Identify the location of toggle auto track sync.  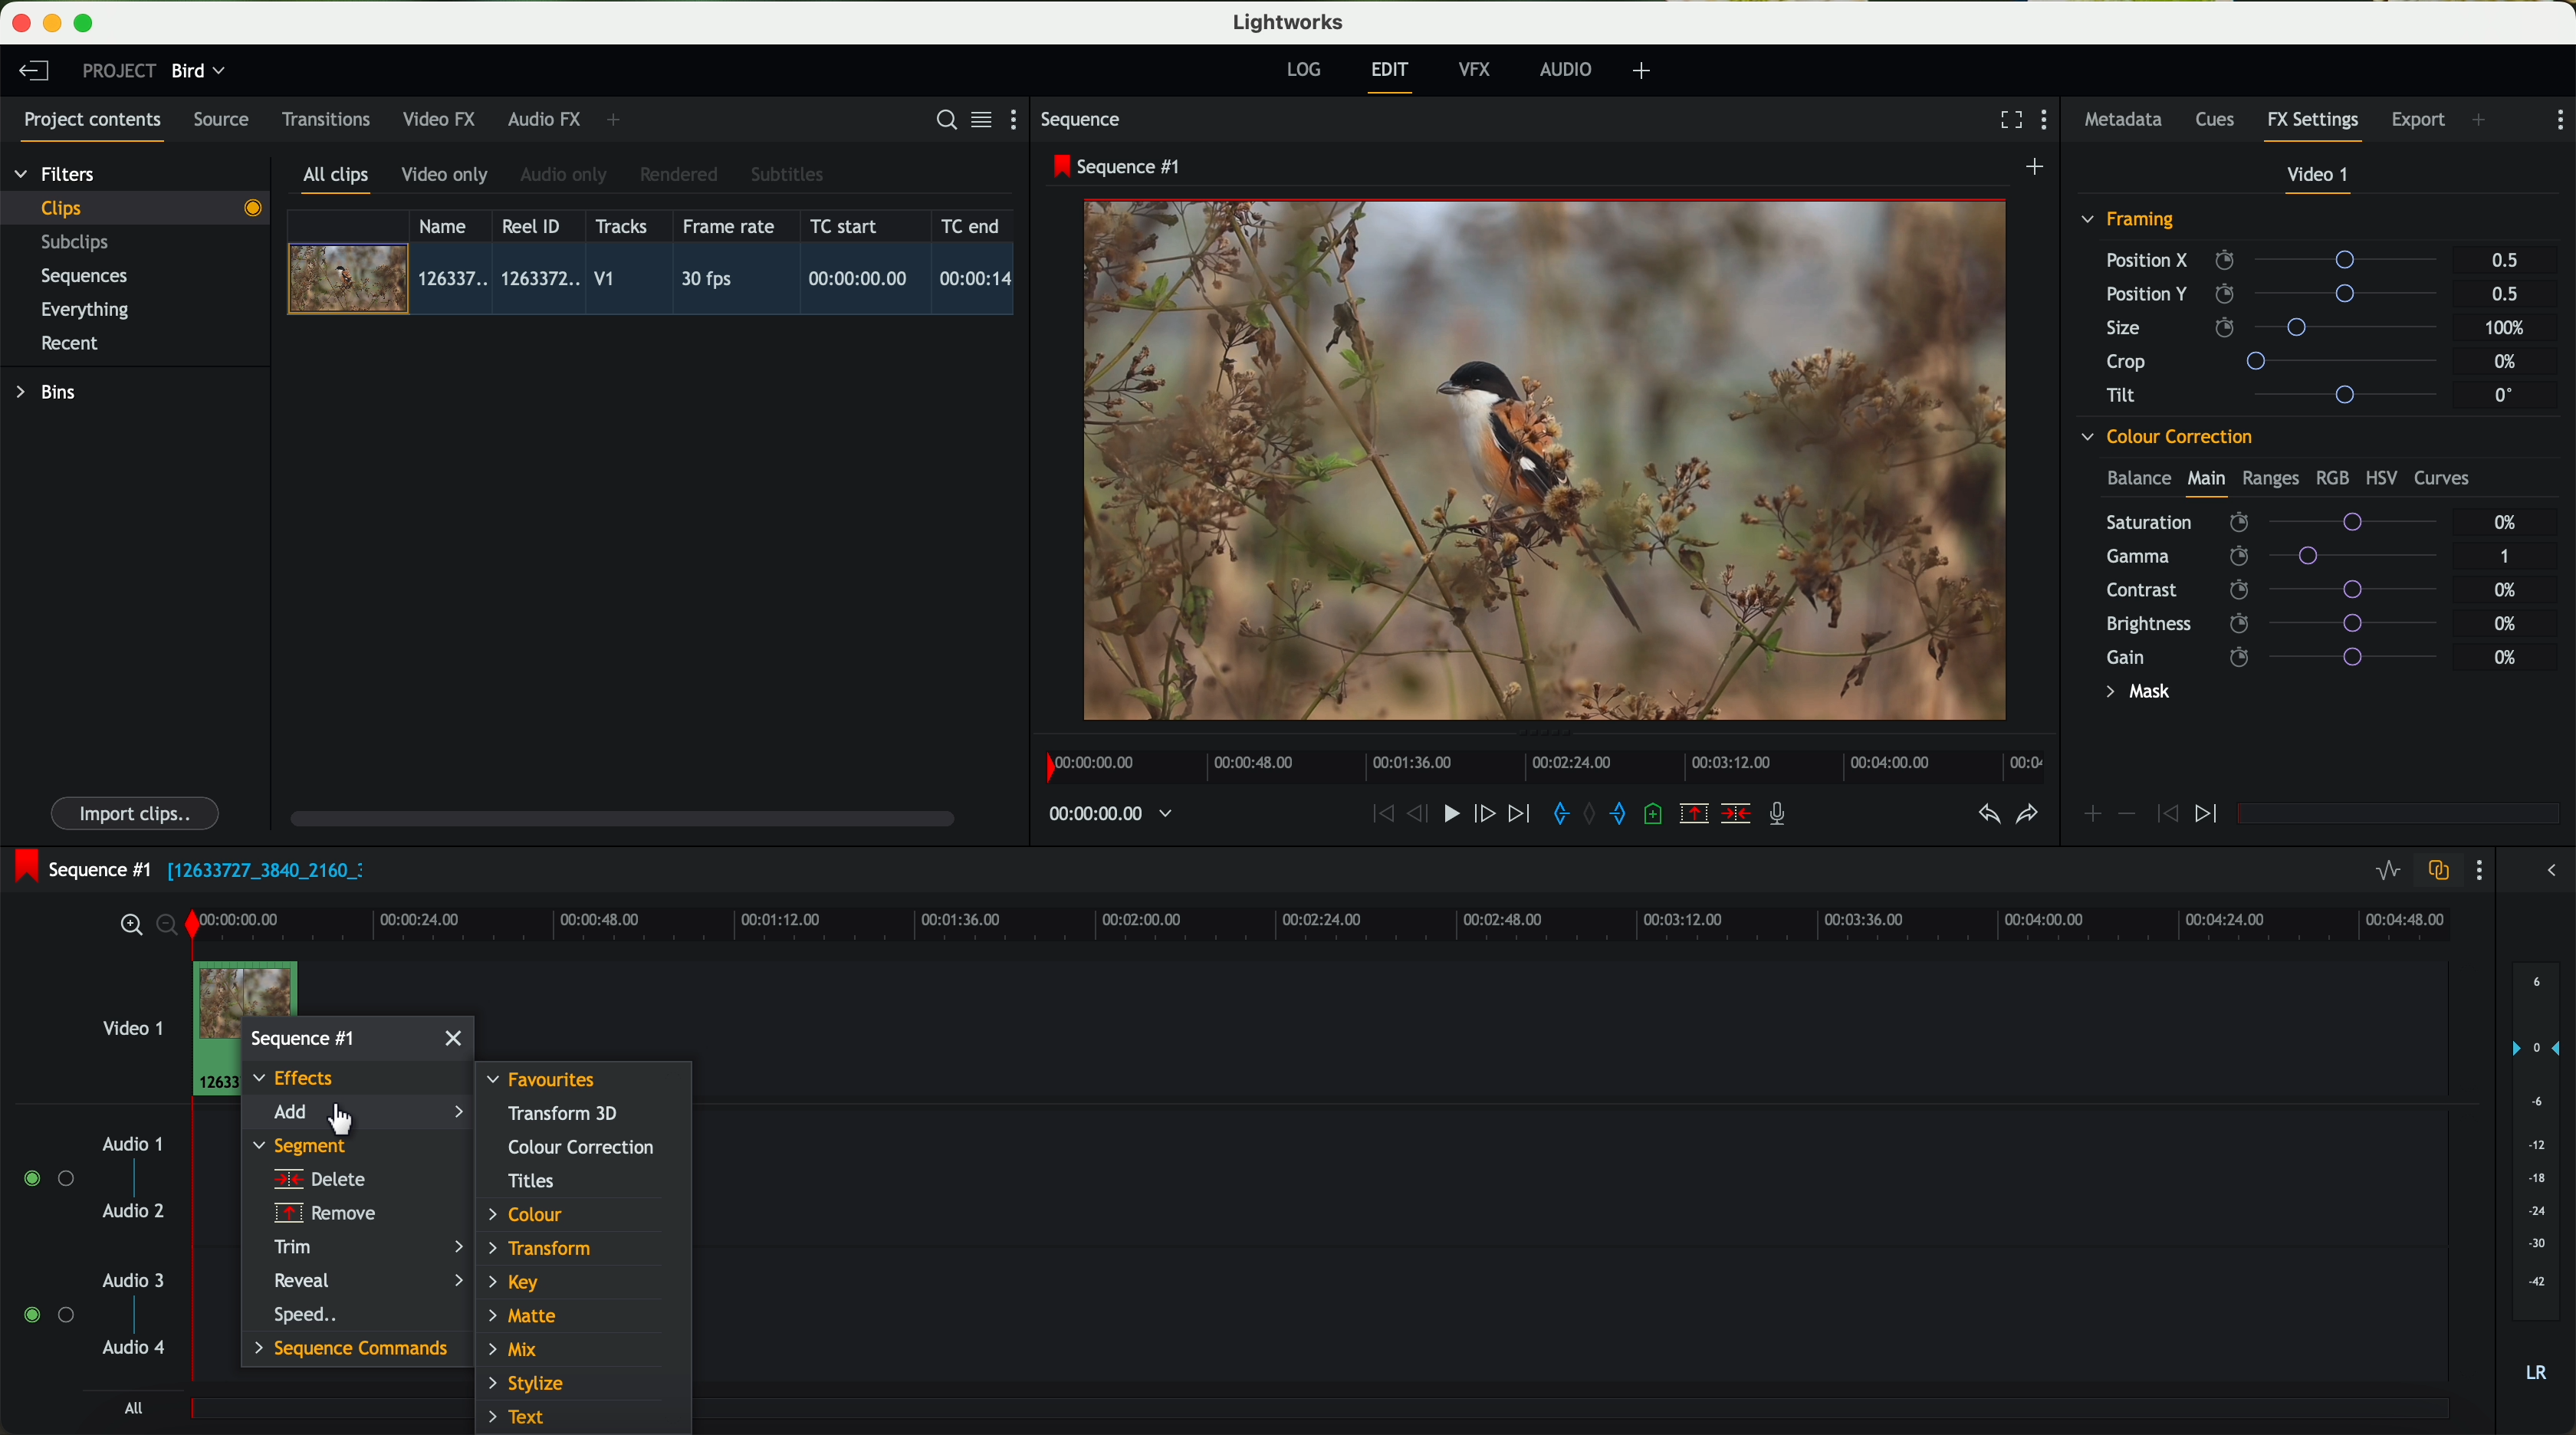
(2434, 872).